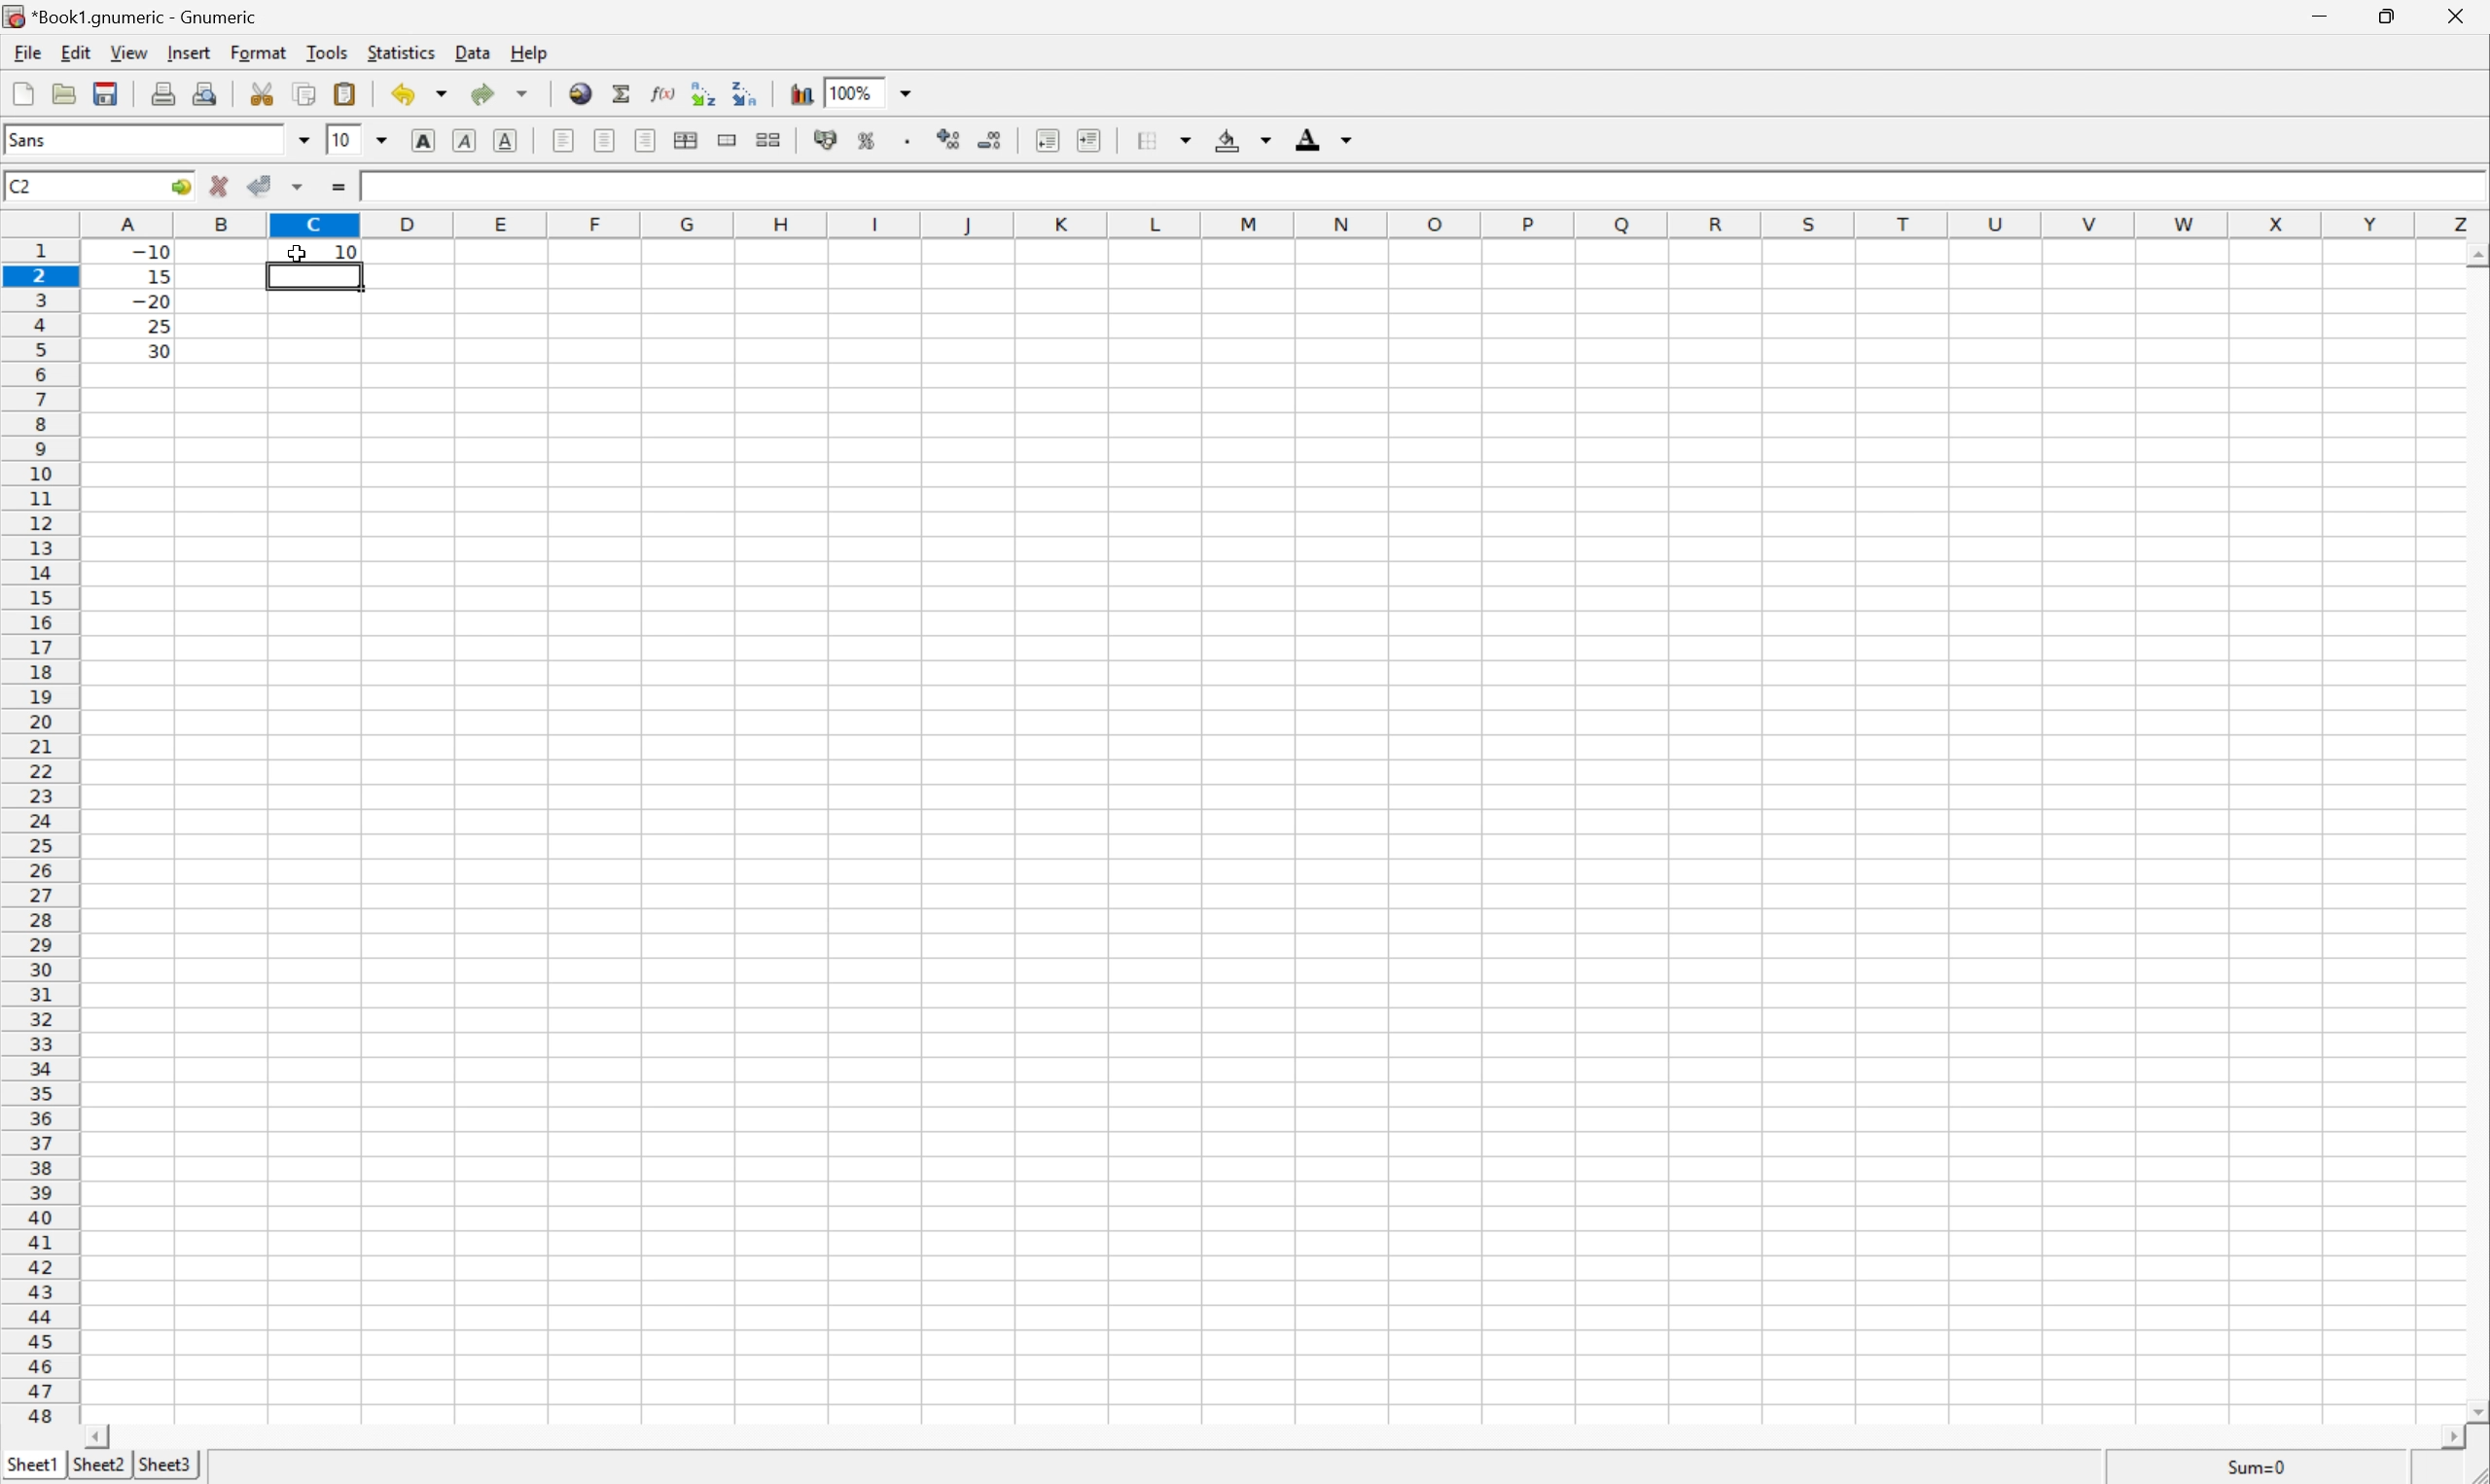  I want to click on Decrease the number of decimals displayed, so click(990, 140).